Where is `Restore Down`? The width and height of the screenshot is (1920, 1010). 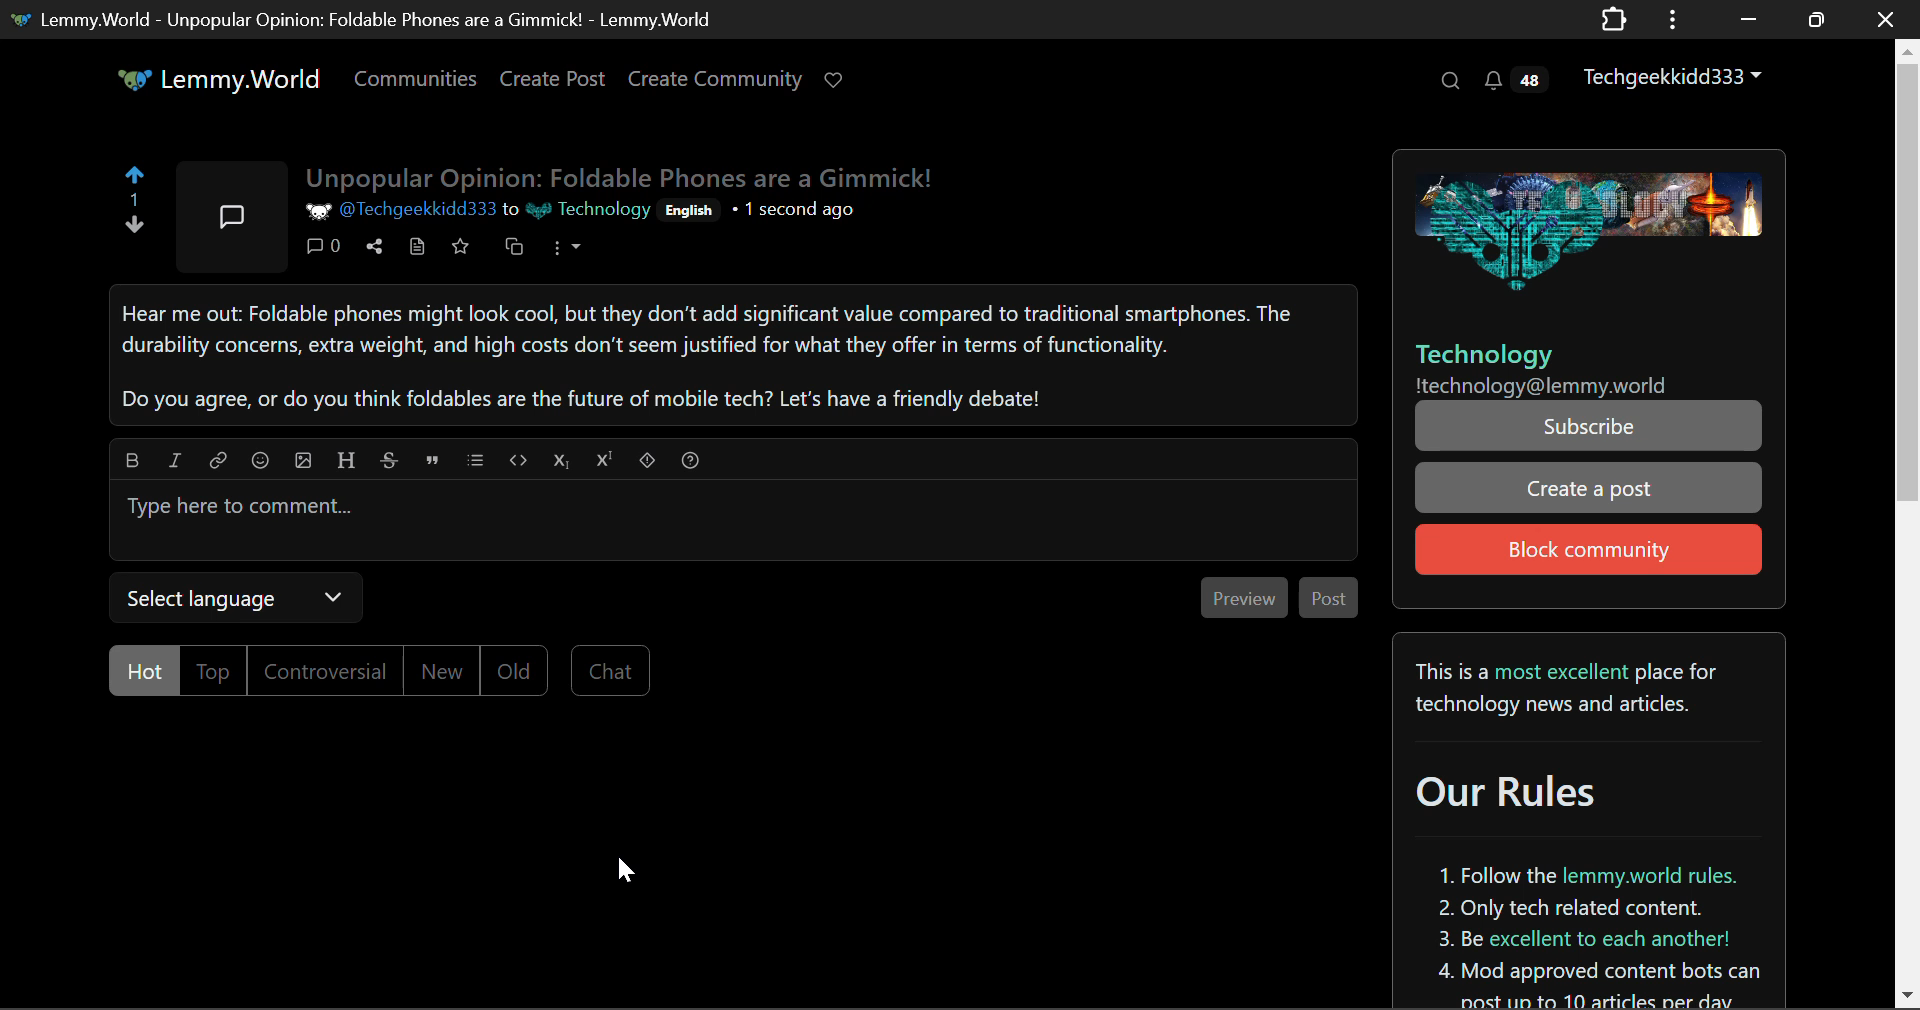
Restore Down is located at coordinates (1745, 19).